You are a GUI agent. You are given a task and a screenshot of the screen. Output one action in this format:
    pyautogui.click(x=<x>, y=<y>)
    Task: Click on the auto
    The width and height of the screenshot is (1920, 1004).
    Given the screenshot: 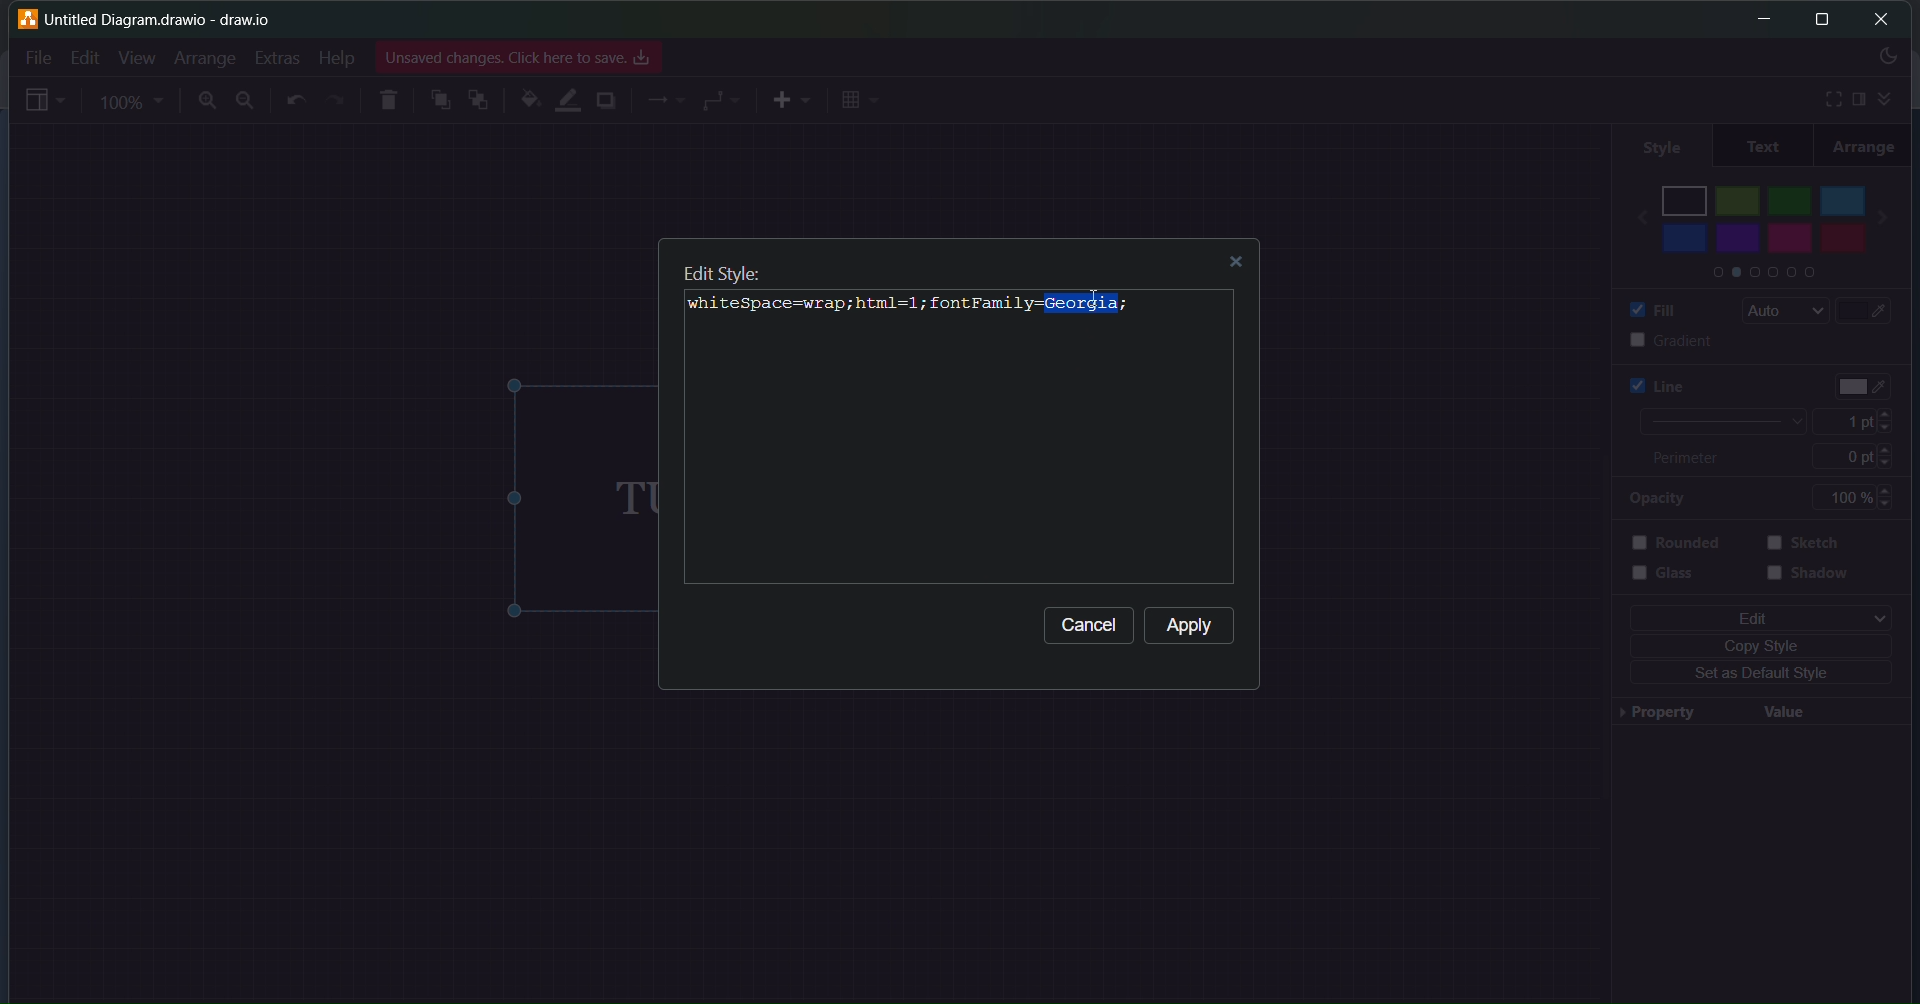 What is the action you would take?
    pyautogui.click(x=1779, y=311)
    